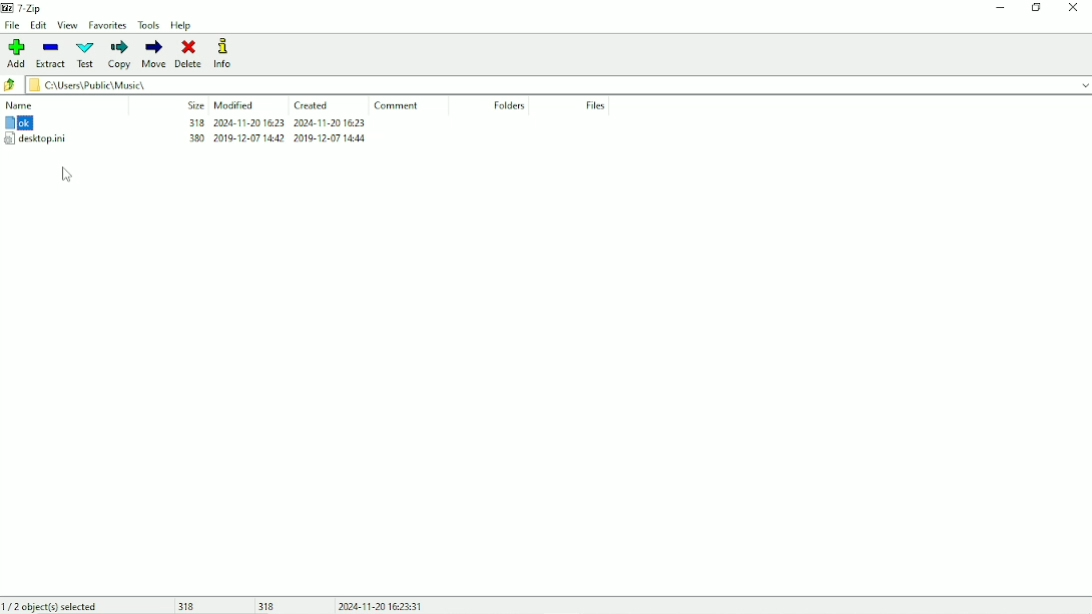  Describe the element at coordinates (121, 85) in the screenshot. I see `CAUsers\Public\ Music` at that location.